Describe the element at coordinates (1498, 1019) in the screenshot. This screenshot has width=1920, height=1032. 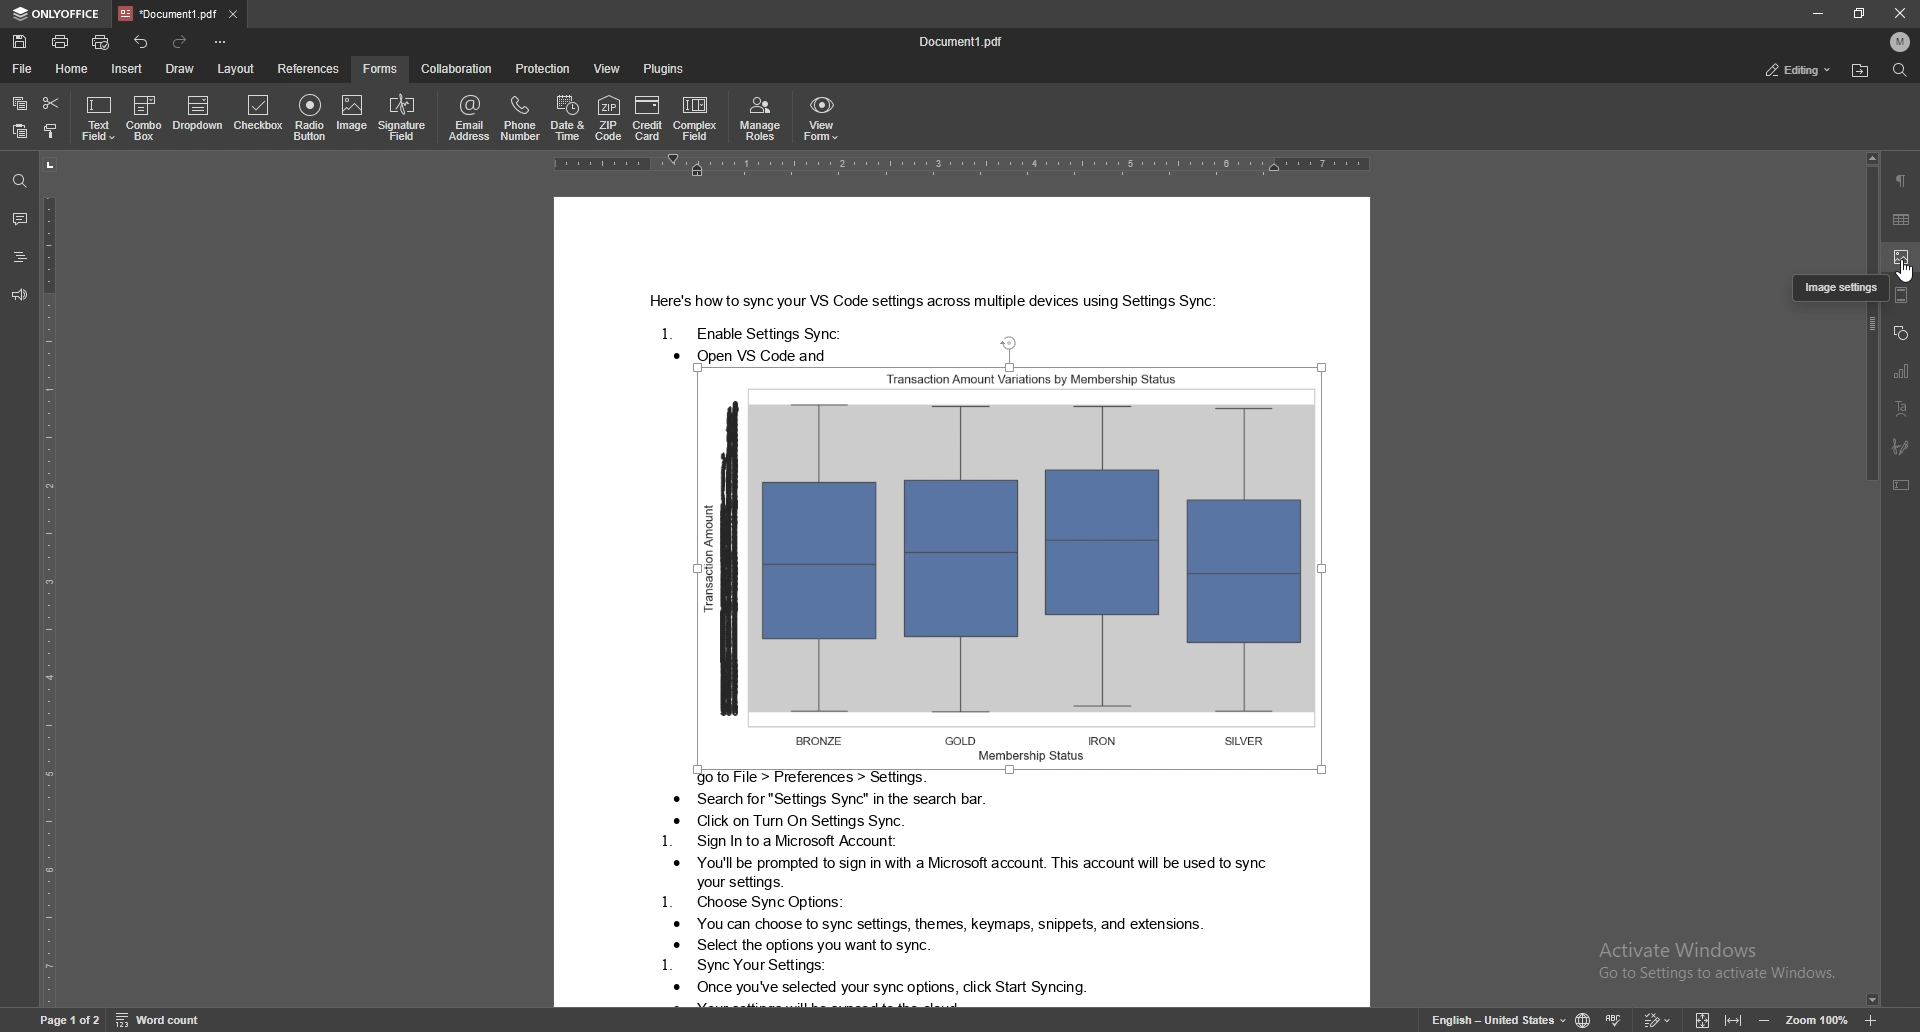
I see `change text language` at that location.